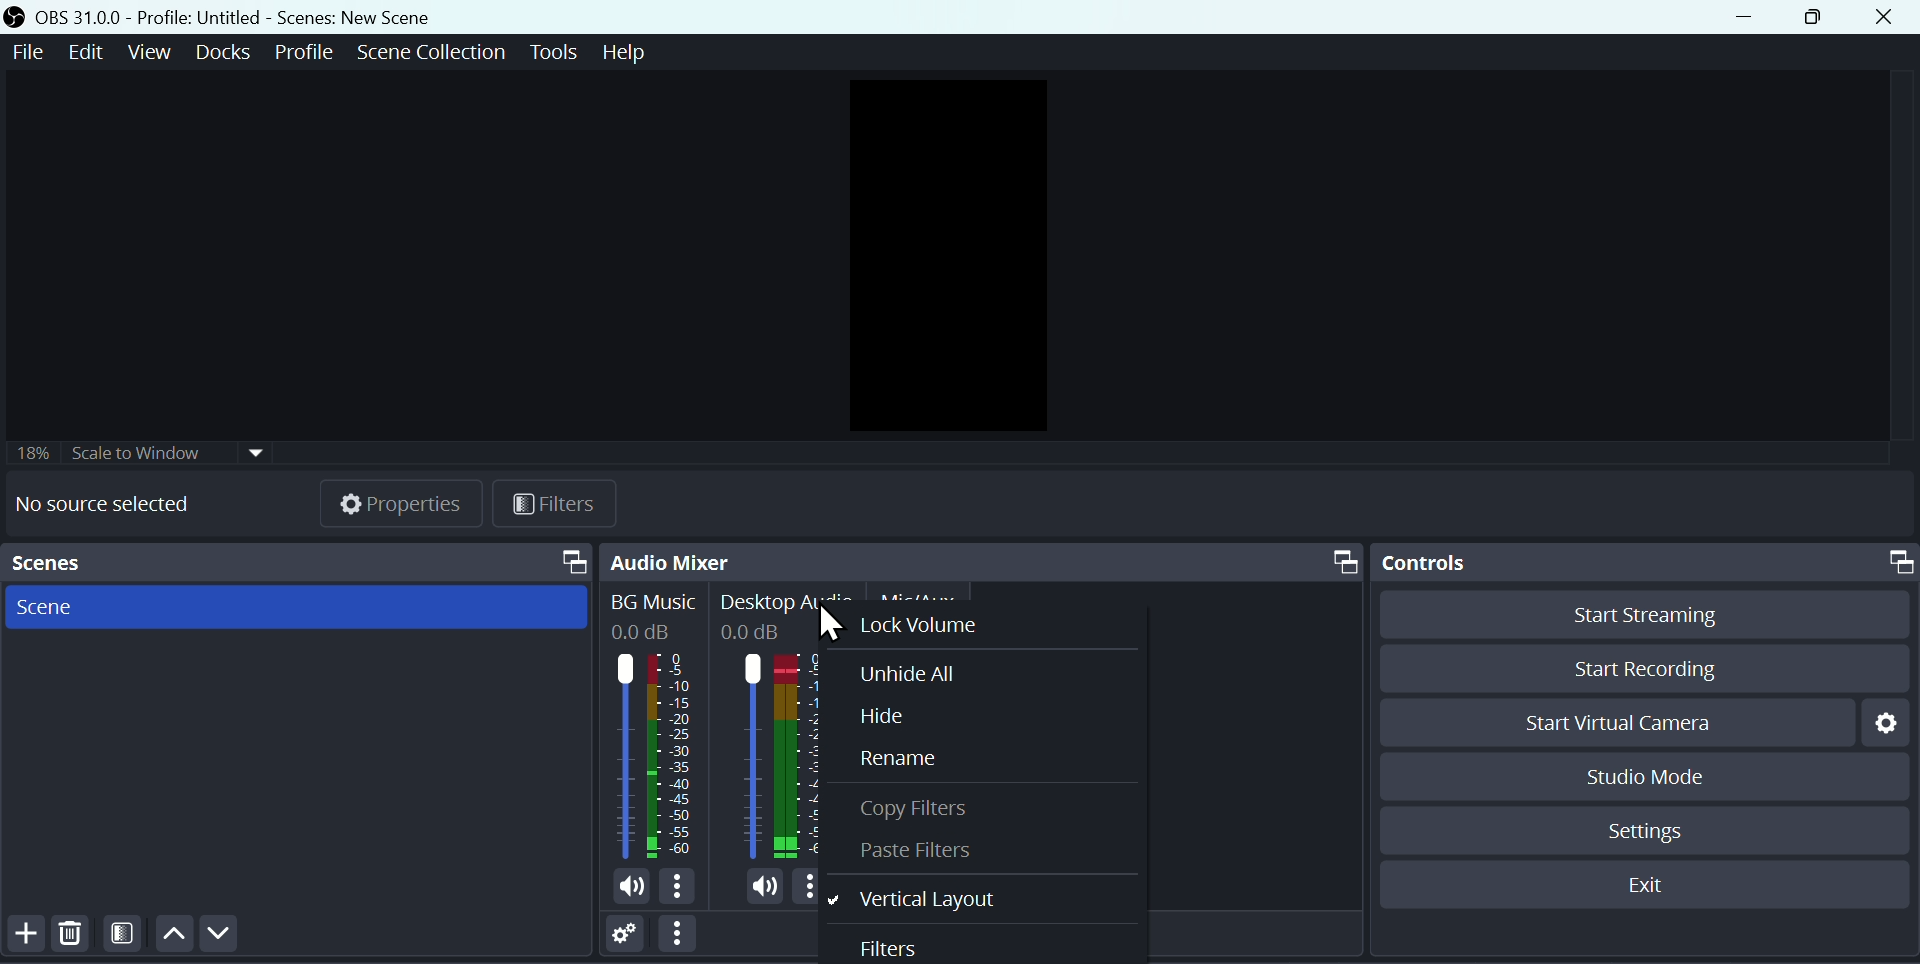 The width and height of the screenshot is (1920, 964). I want to click on Down, so click(226, 934).